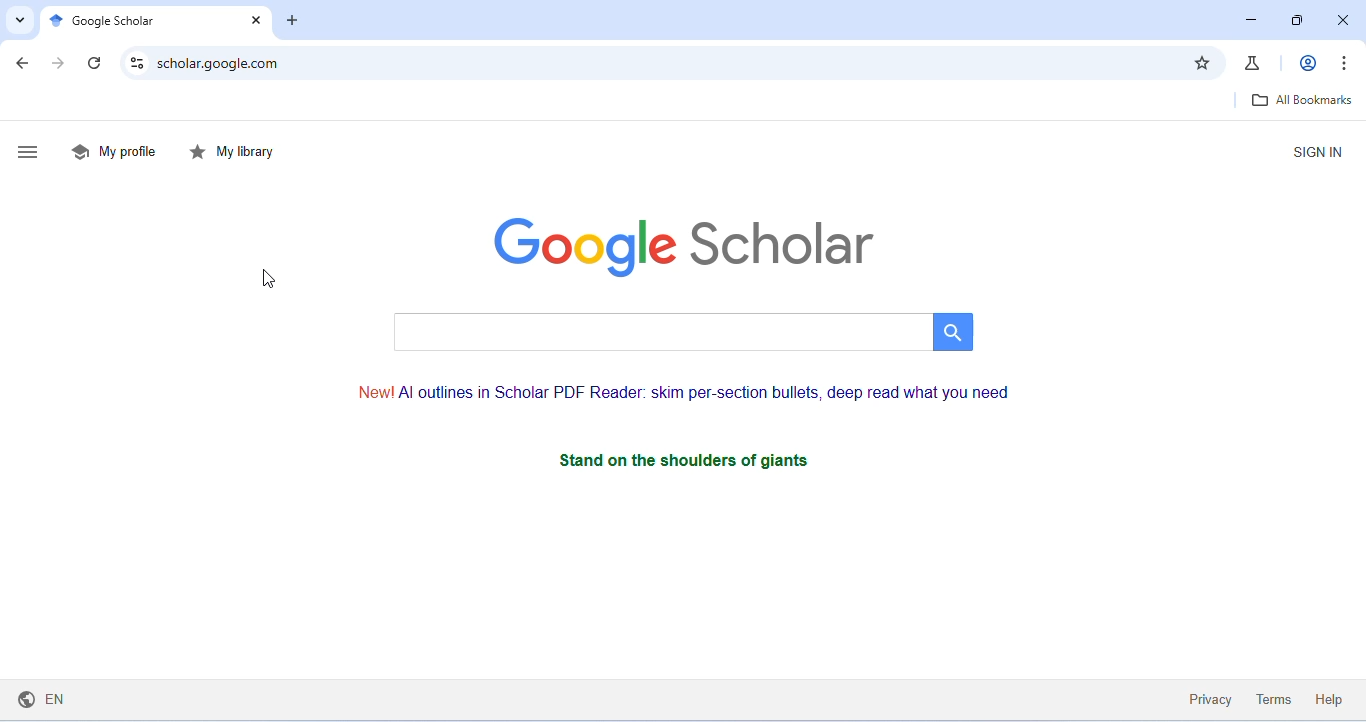 The image size is (1366, 722). What do you see at coordinates (114, 150) in the screenshot?
I see `my profile` at bounding box center [114, 150].